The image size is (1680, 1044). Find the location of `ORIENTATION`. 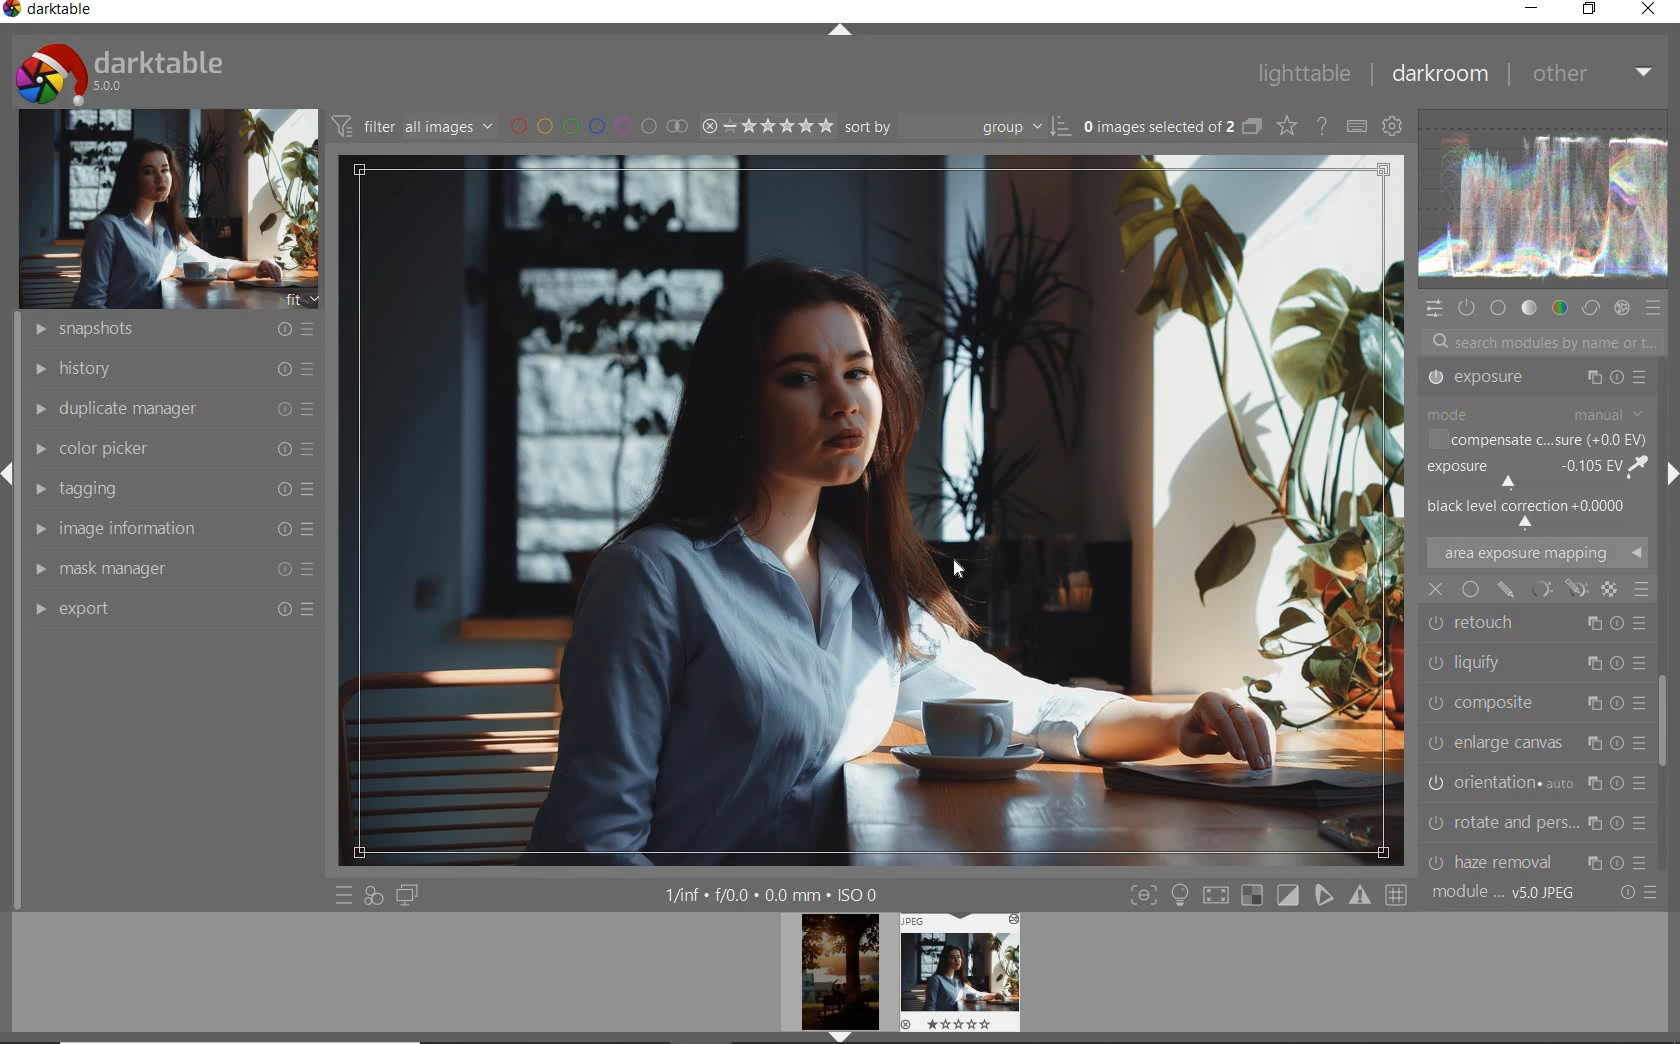

ORIENTATION is located at coordinates (1540, 658).